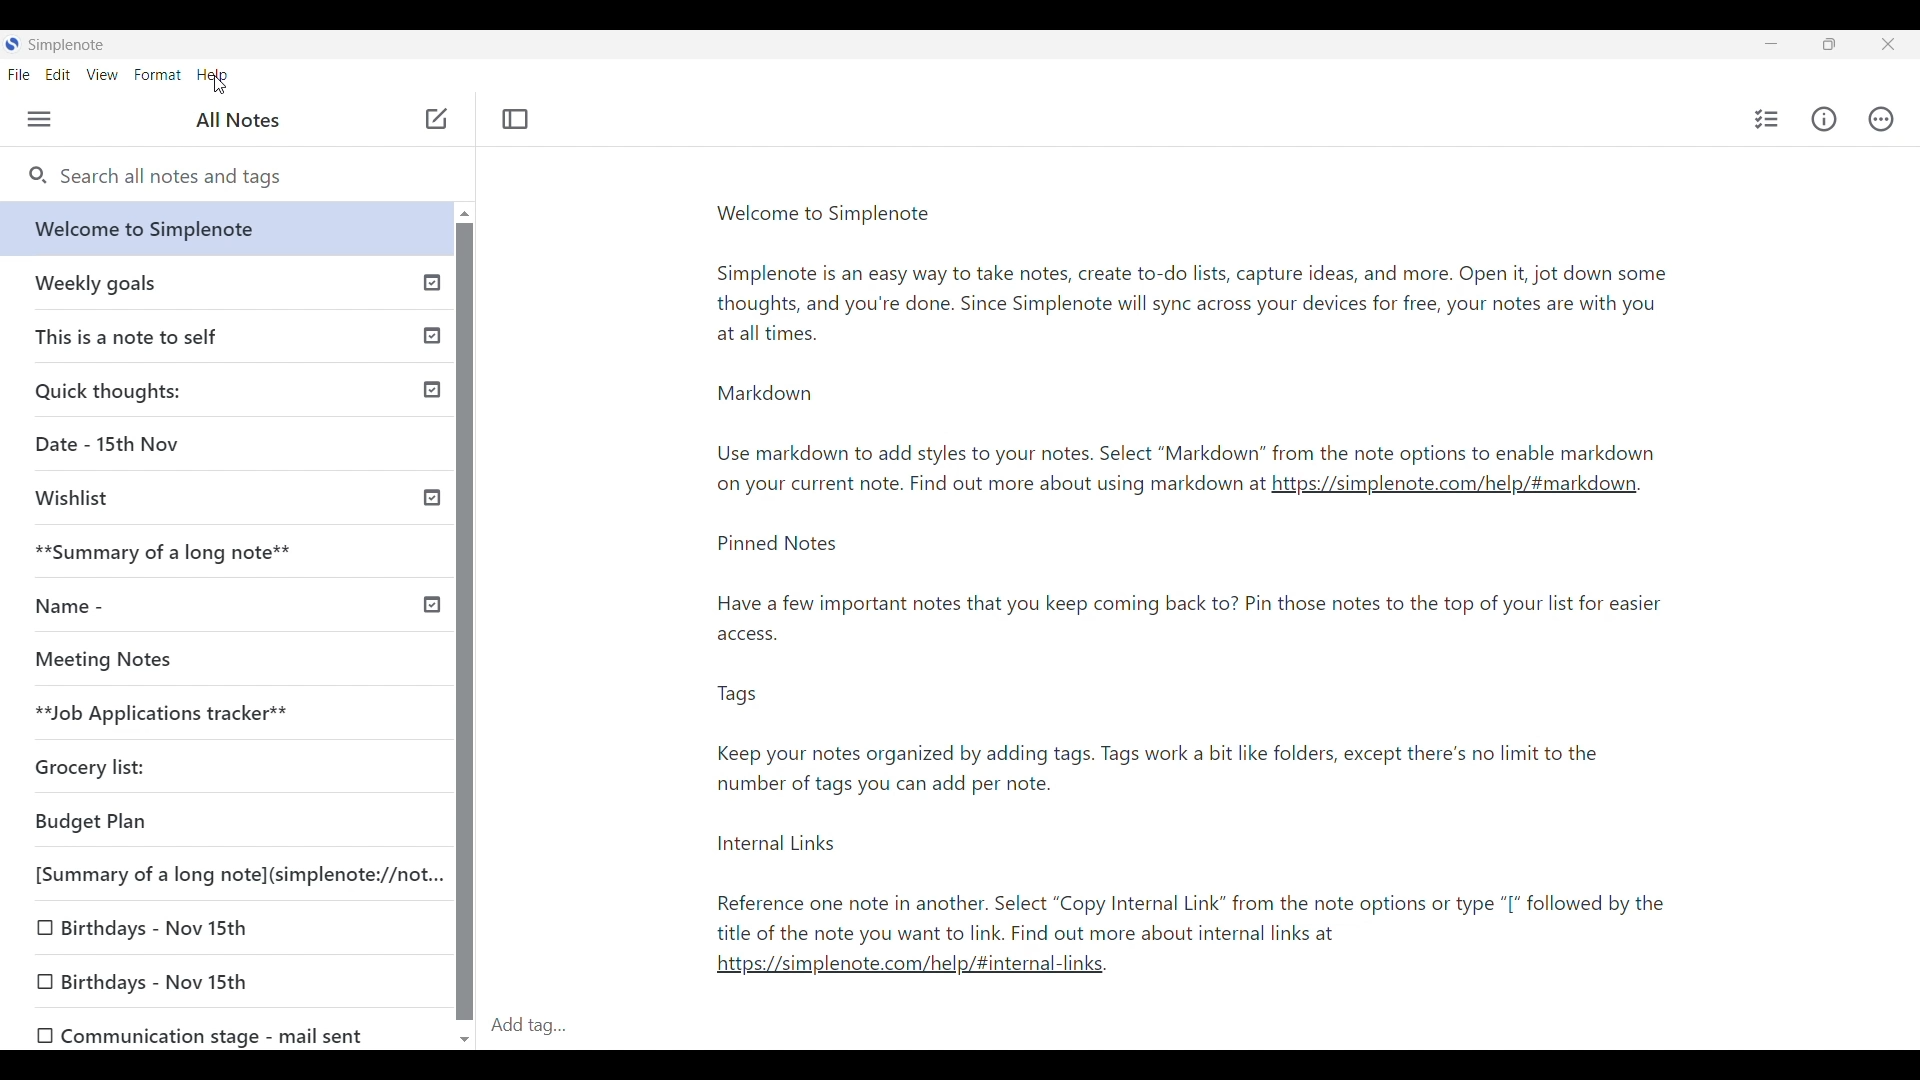  What do you see at coordinates (206, 334) in the screenshot?
I see `This is a note to self` at bounding box center [206, 334].